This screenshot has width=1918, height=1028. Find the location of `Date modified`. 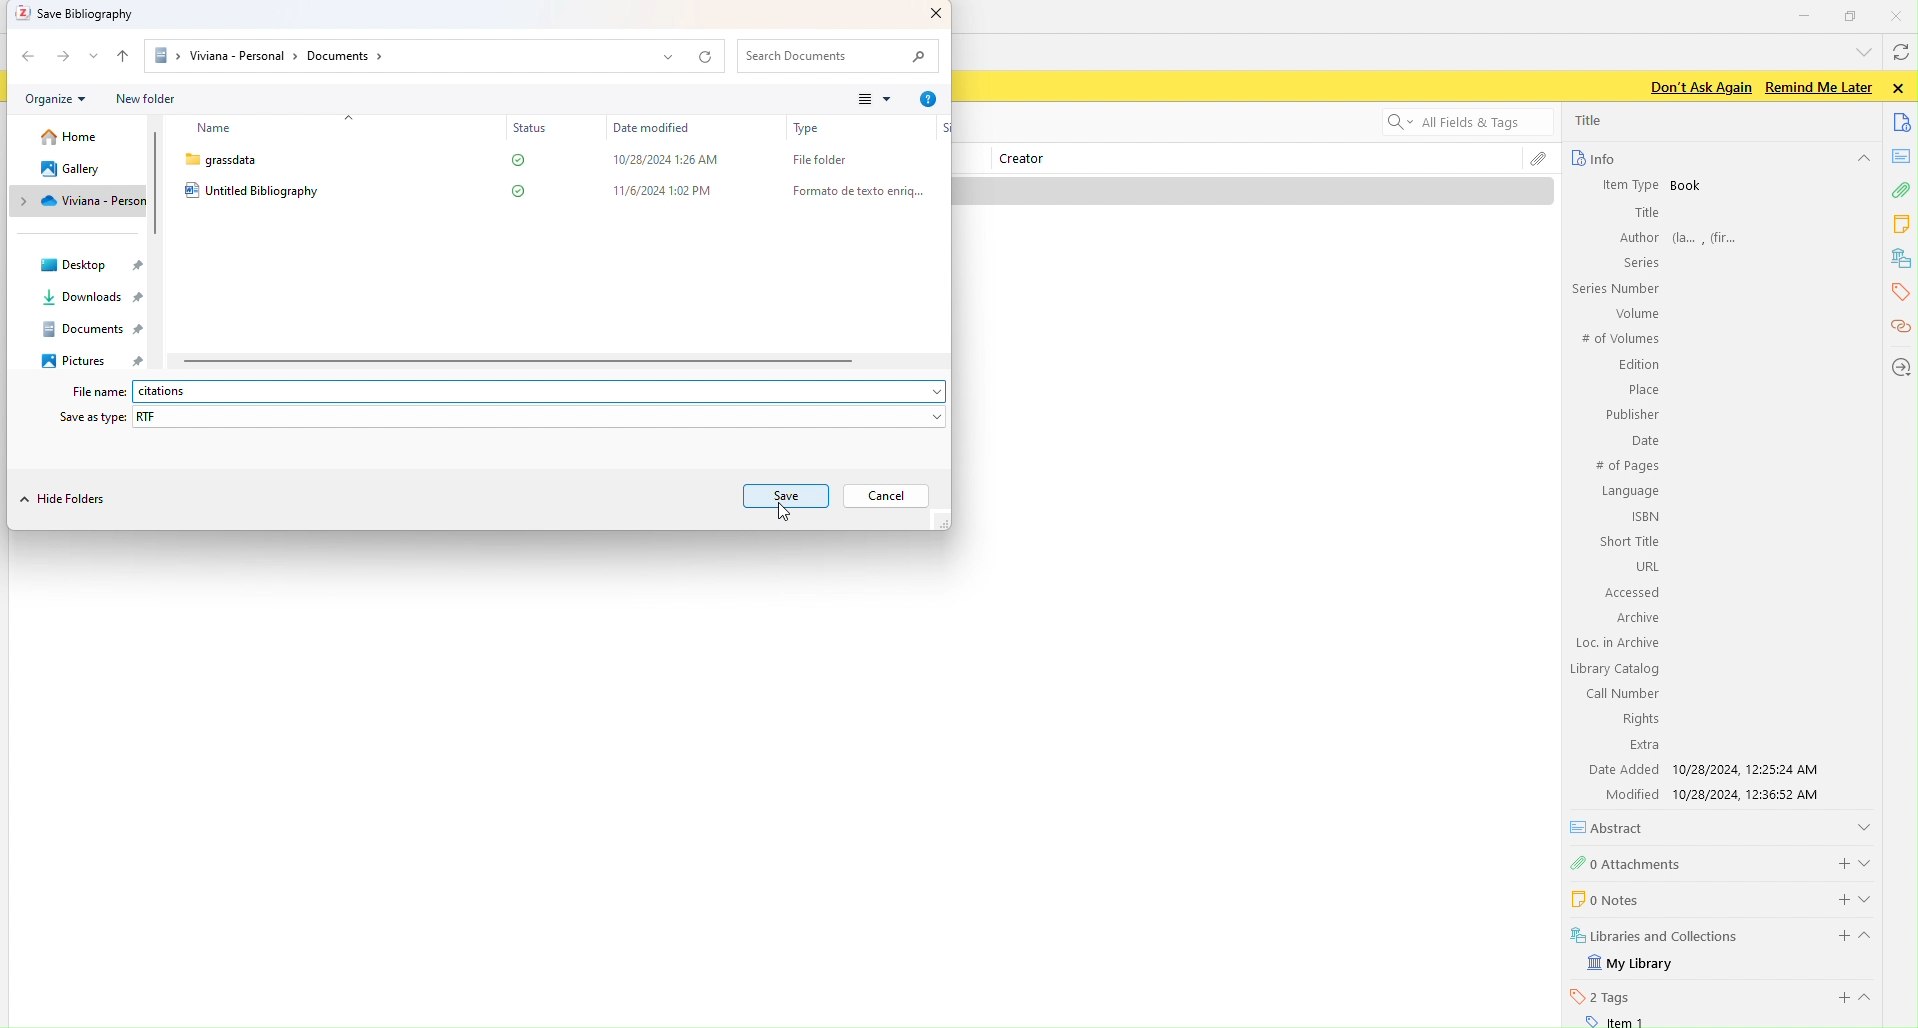

Date modified is located at coordinates (650, 128).